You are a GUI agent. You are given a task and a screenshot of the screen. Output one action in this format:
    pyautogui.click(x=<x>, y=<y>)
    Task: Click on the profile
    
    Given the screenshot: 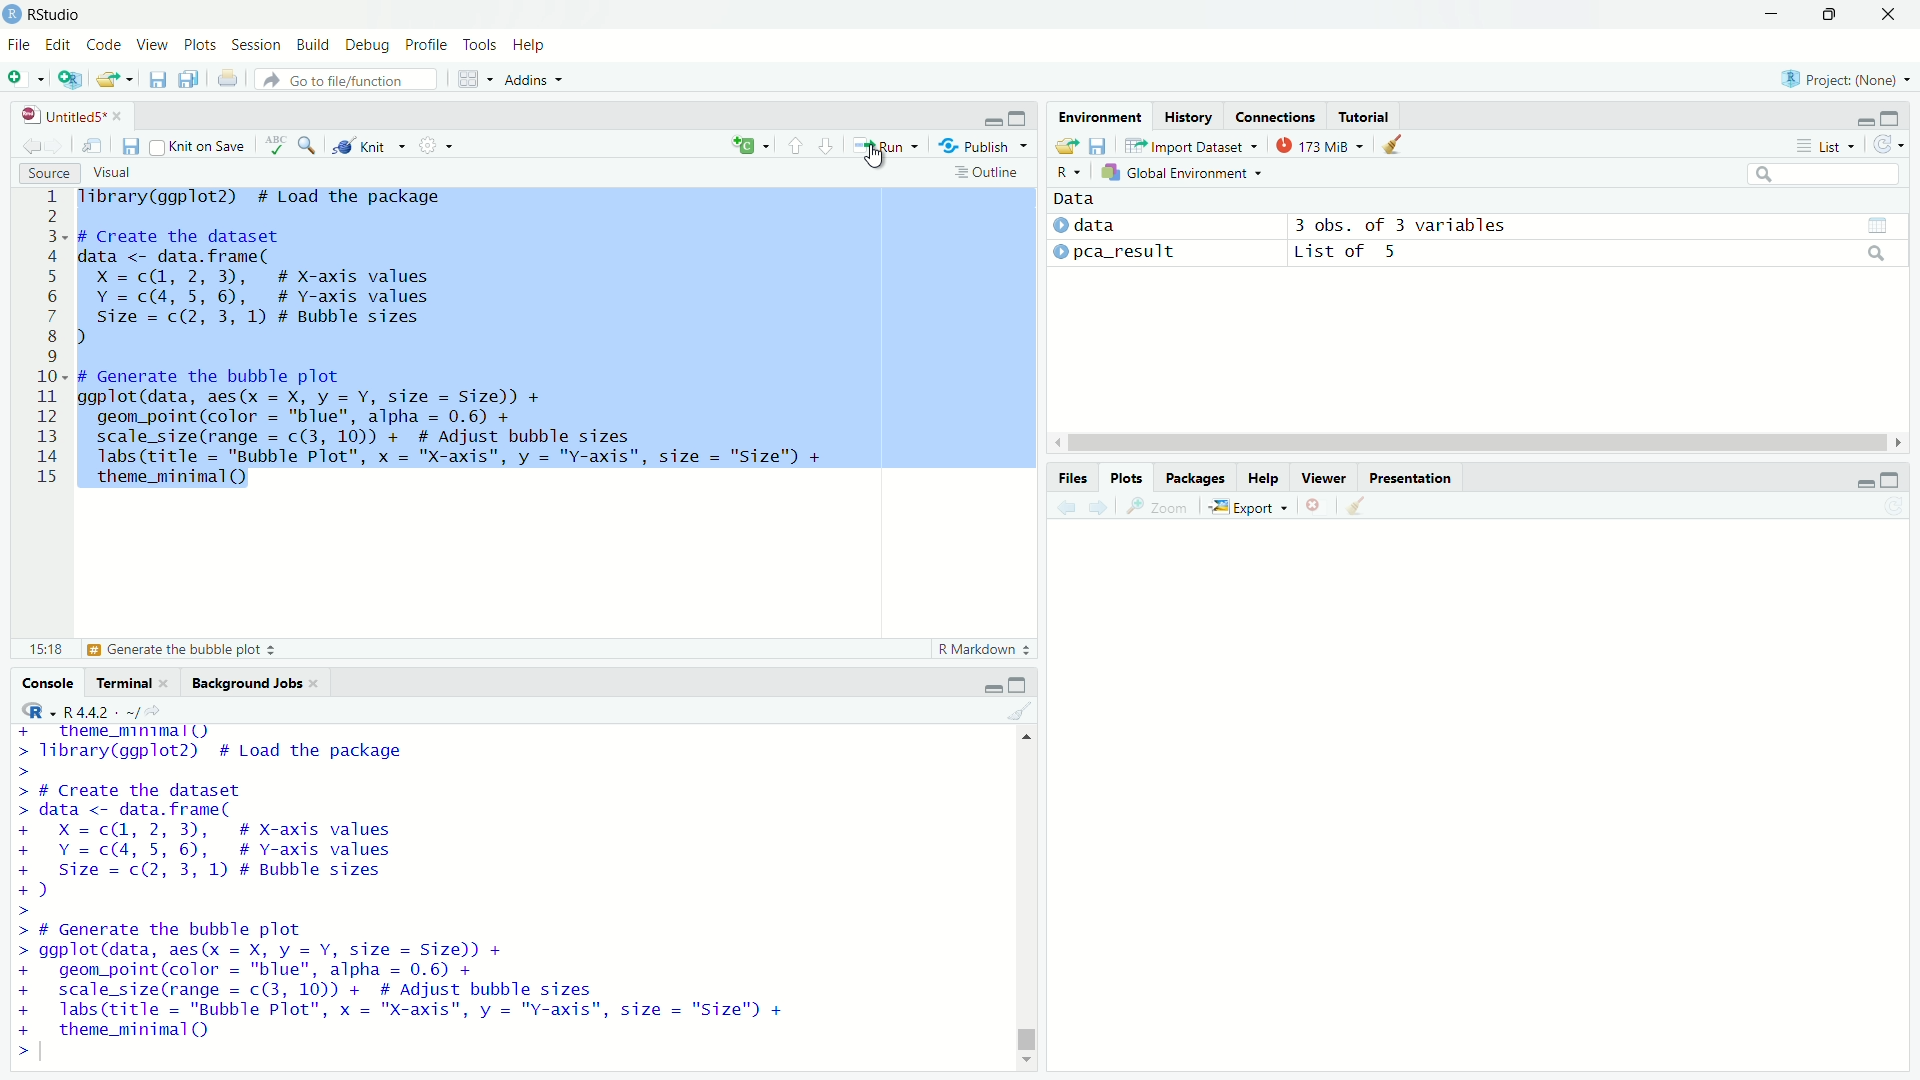 What is the action you would take?
    pyautogui.click(x=428, y=46)
    